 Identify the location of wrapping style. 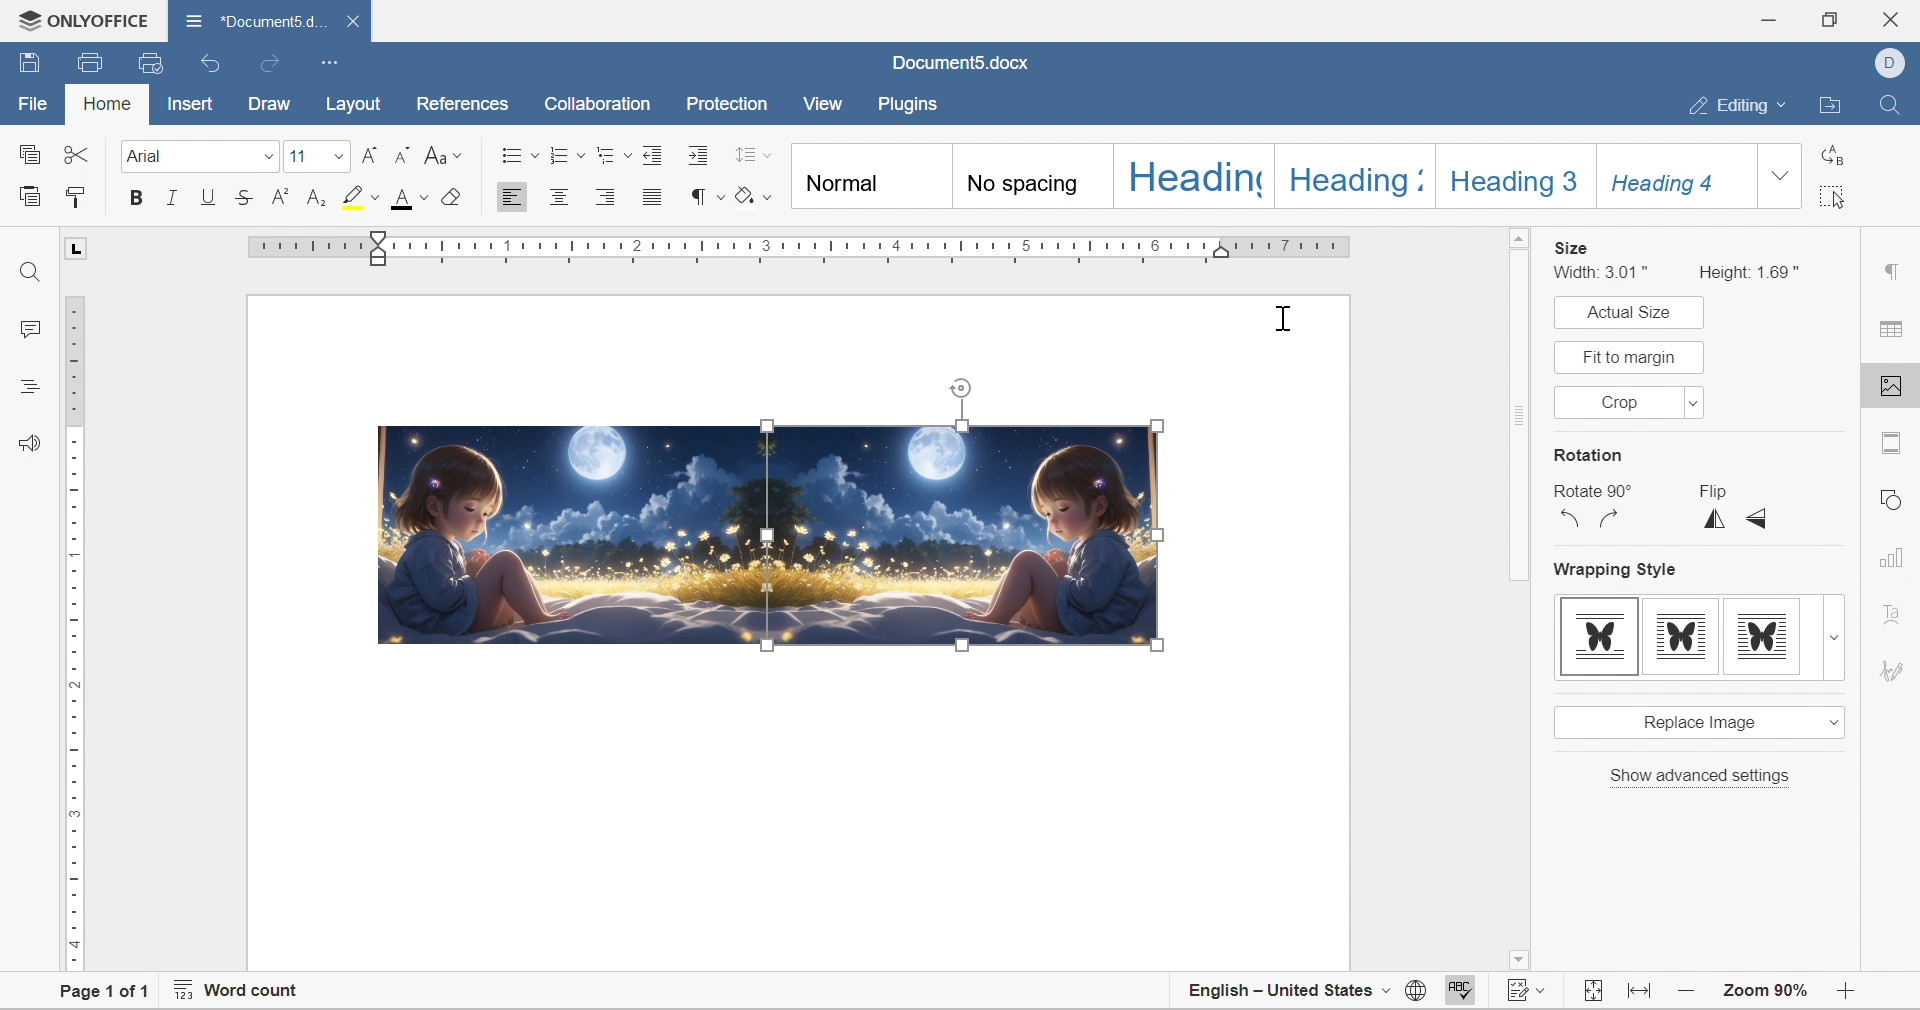
(1618, 573).